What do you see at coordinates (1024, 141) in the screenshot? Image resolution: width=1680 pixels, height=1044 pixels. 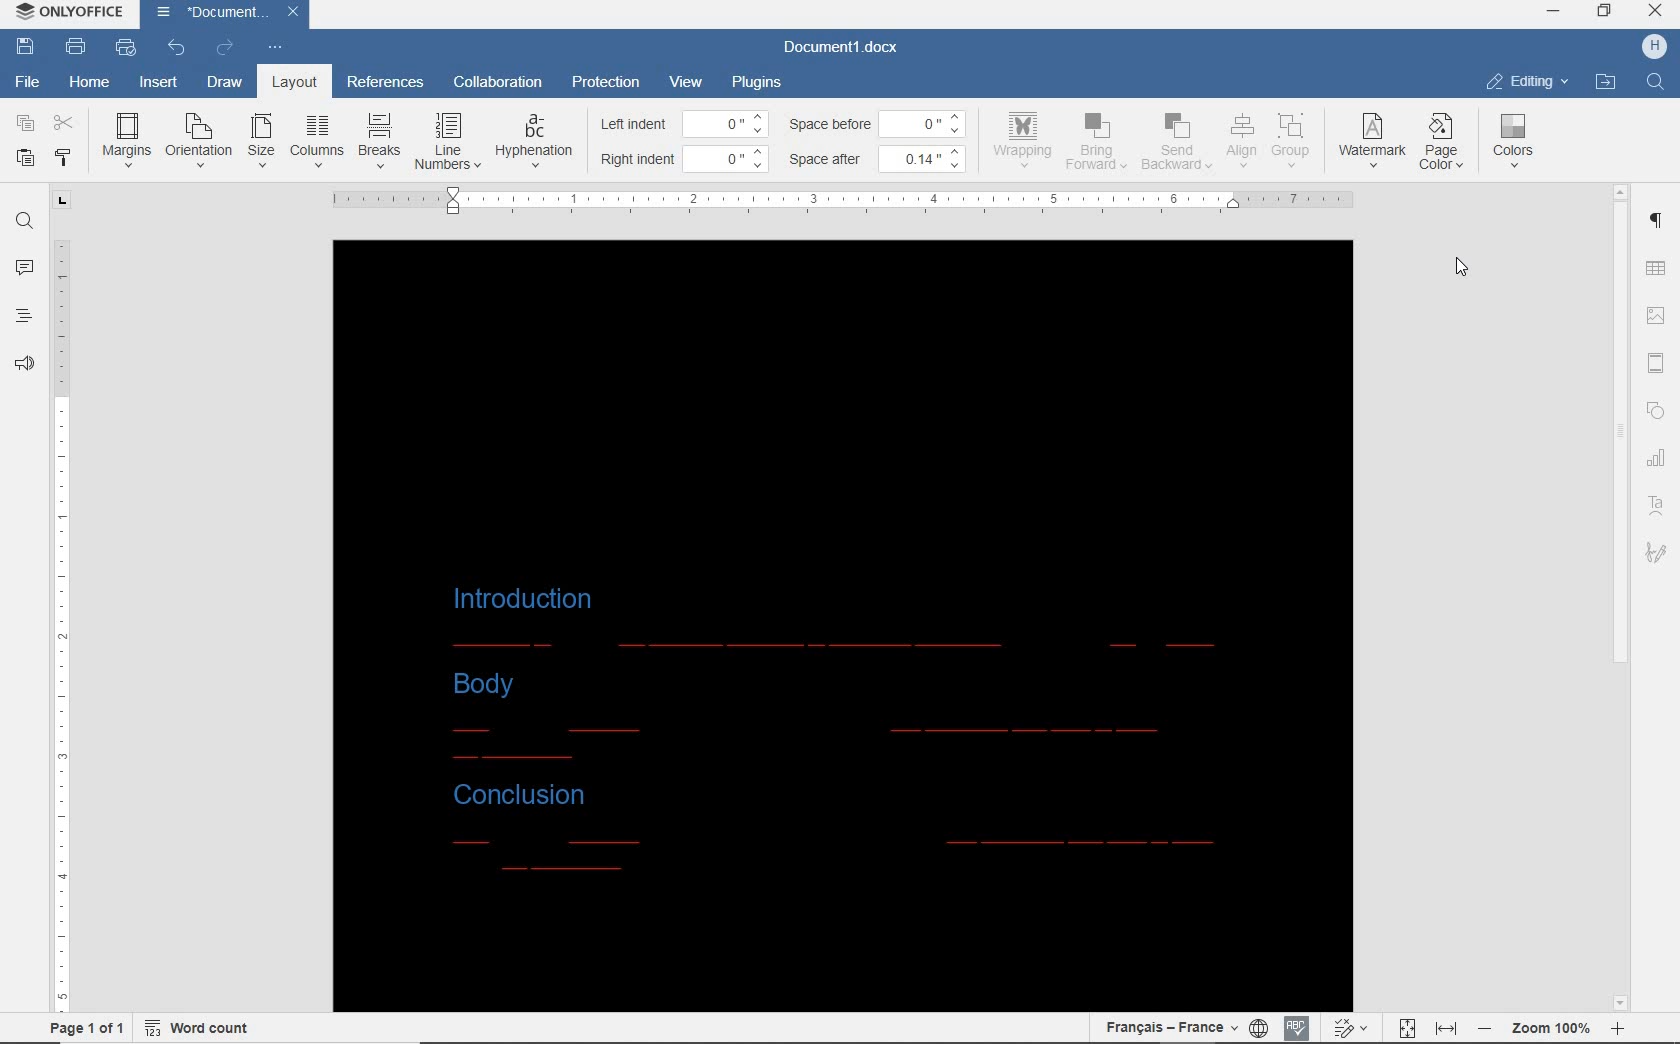 I see `wrapping` at bounding box center [1024, 141].